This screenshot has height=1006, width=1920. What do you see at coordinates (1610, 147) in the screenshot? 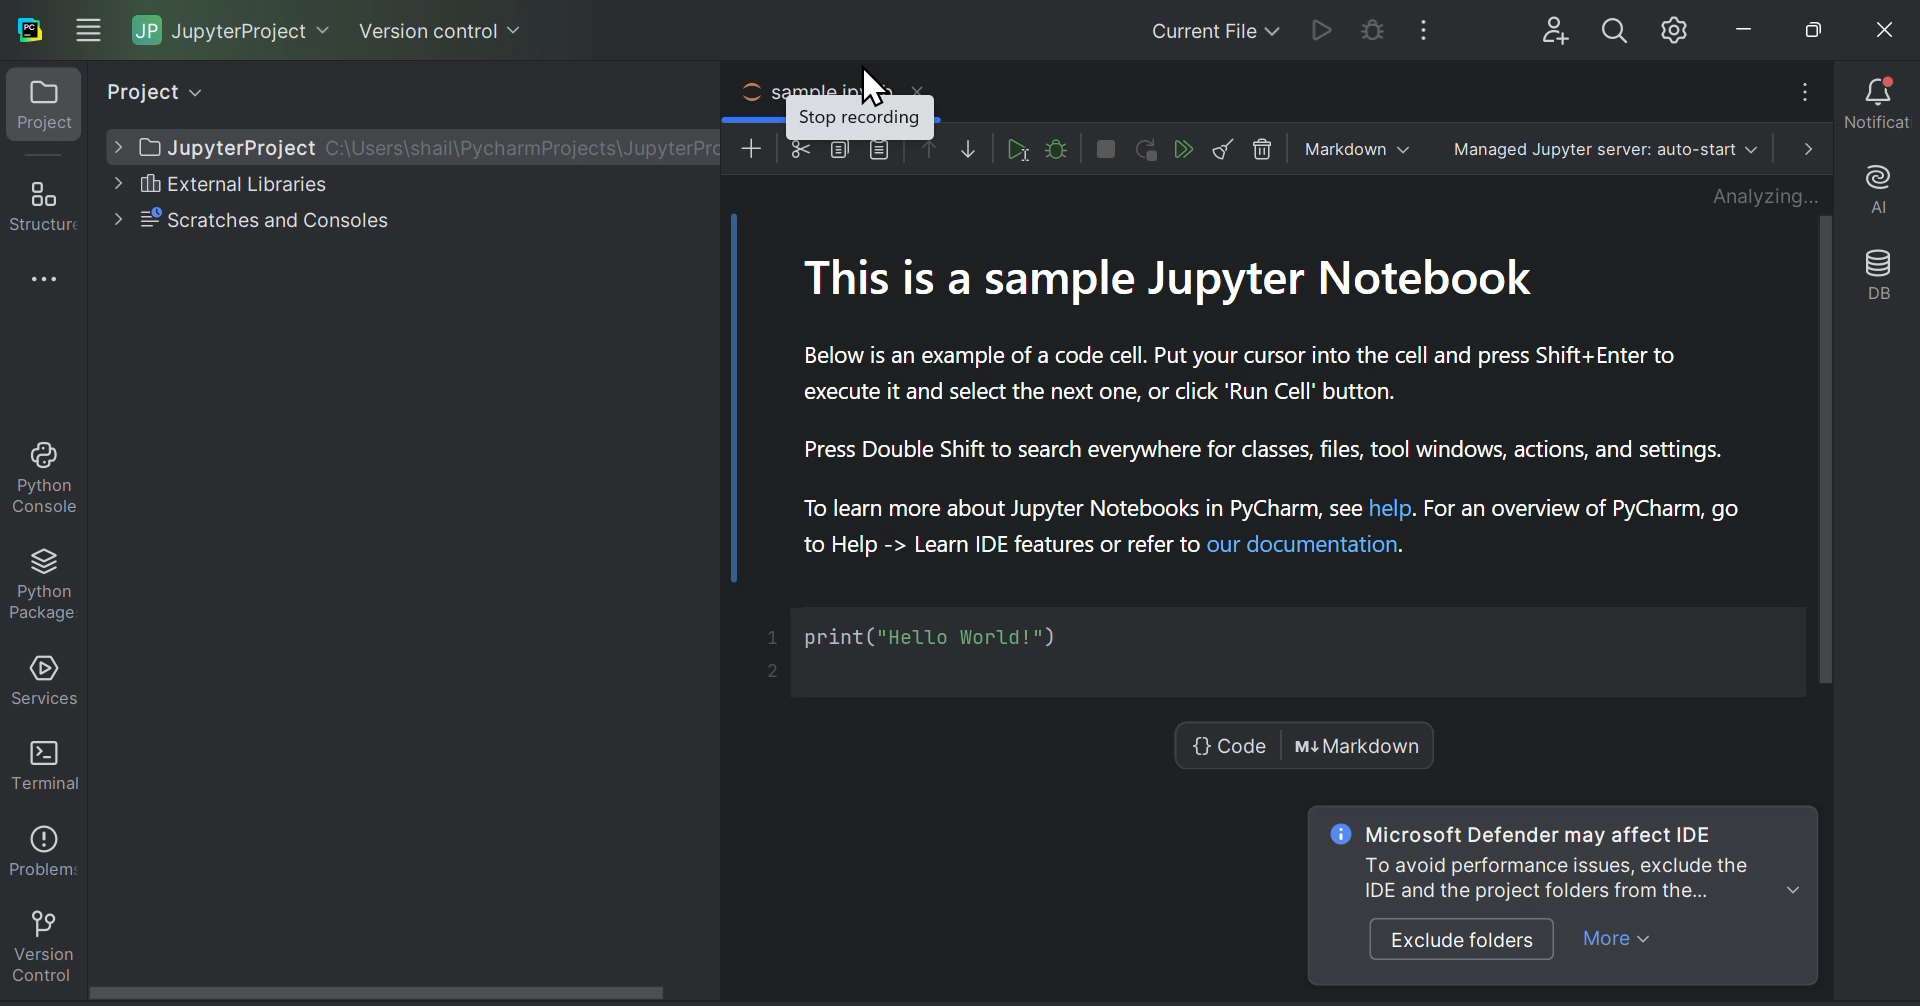
I see `managed Jupyter server:auto start` at bounding box center [1610, 147].